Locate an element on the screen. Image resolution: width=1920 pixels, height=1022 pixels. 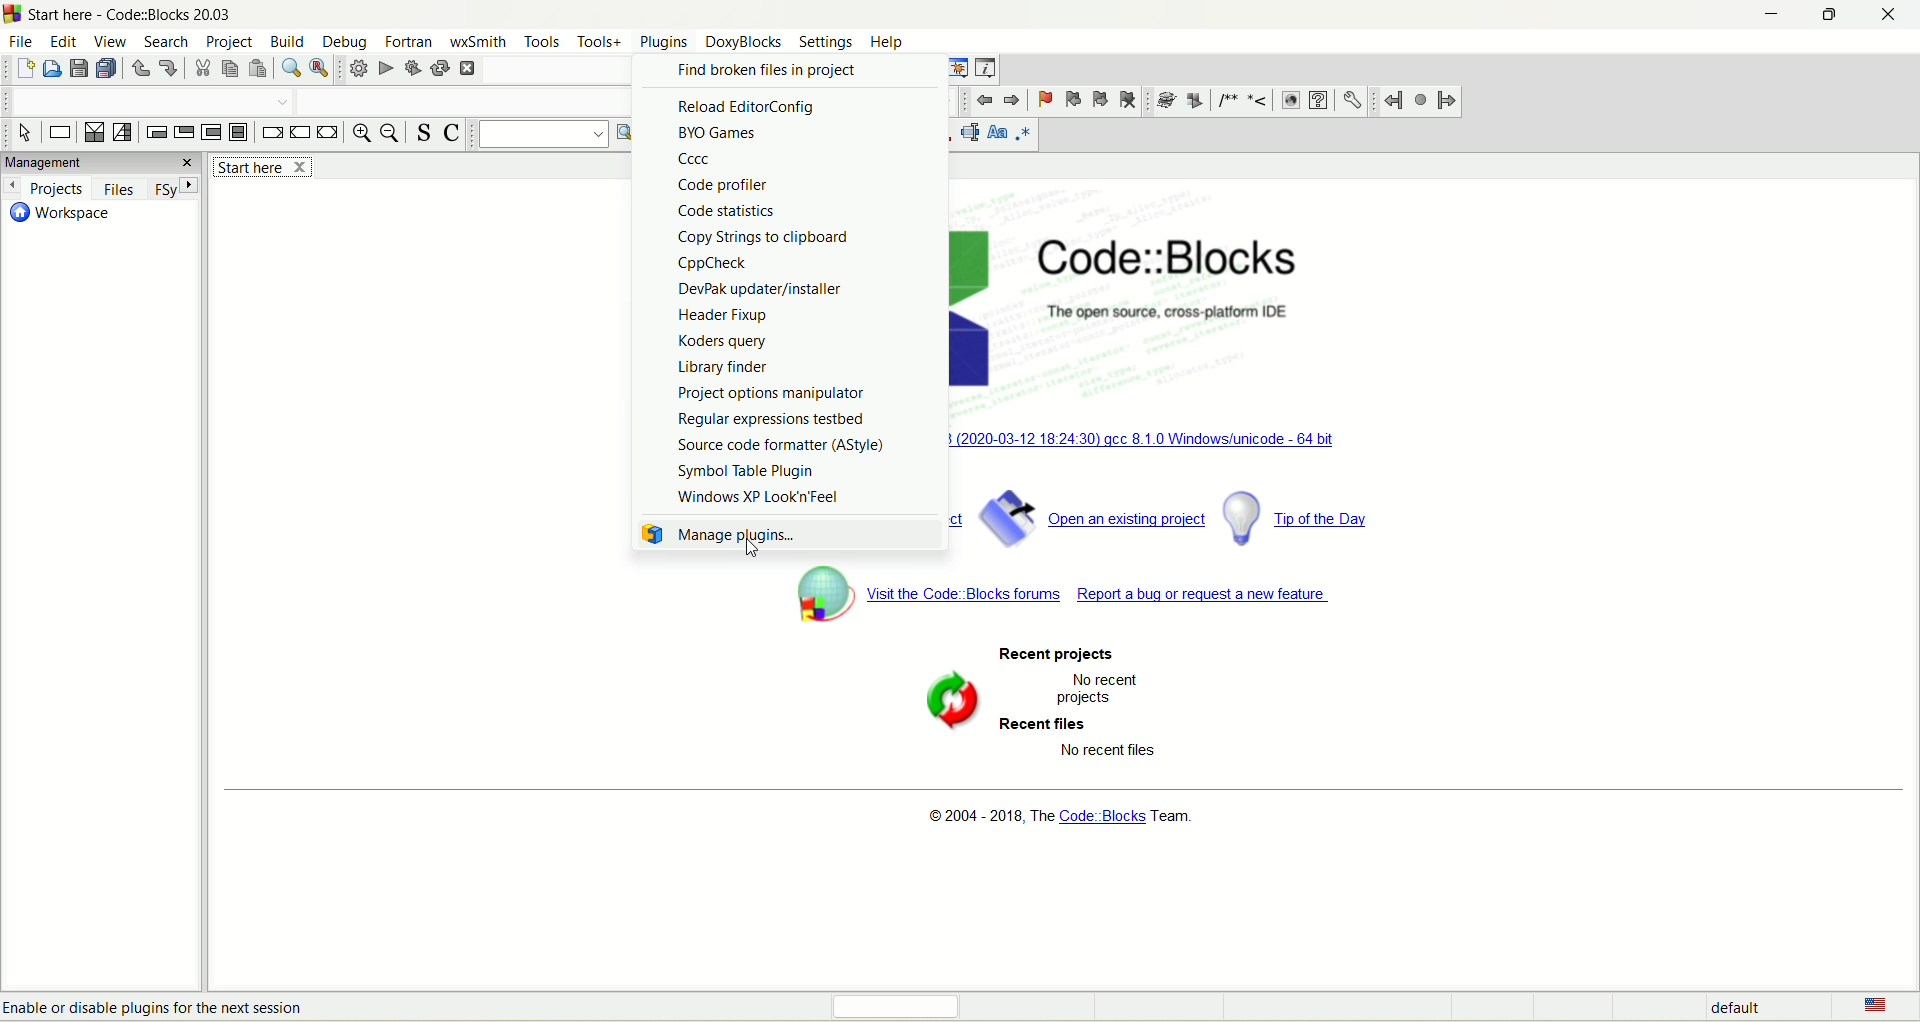
report a bug is located at coordinates (1207, 602).